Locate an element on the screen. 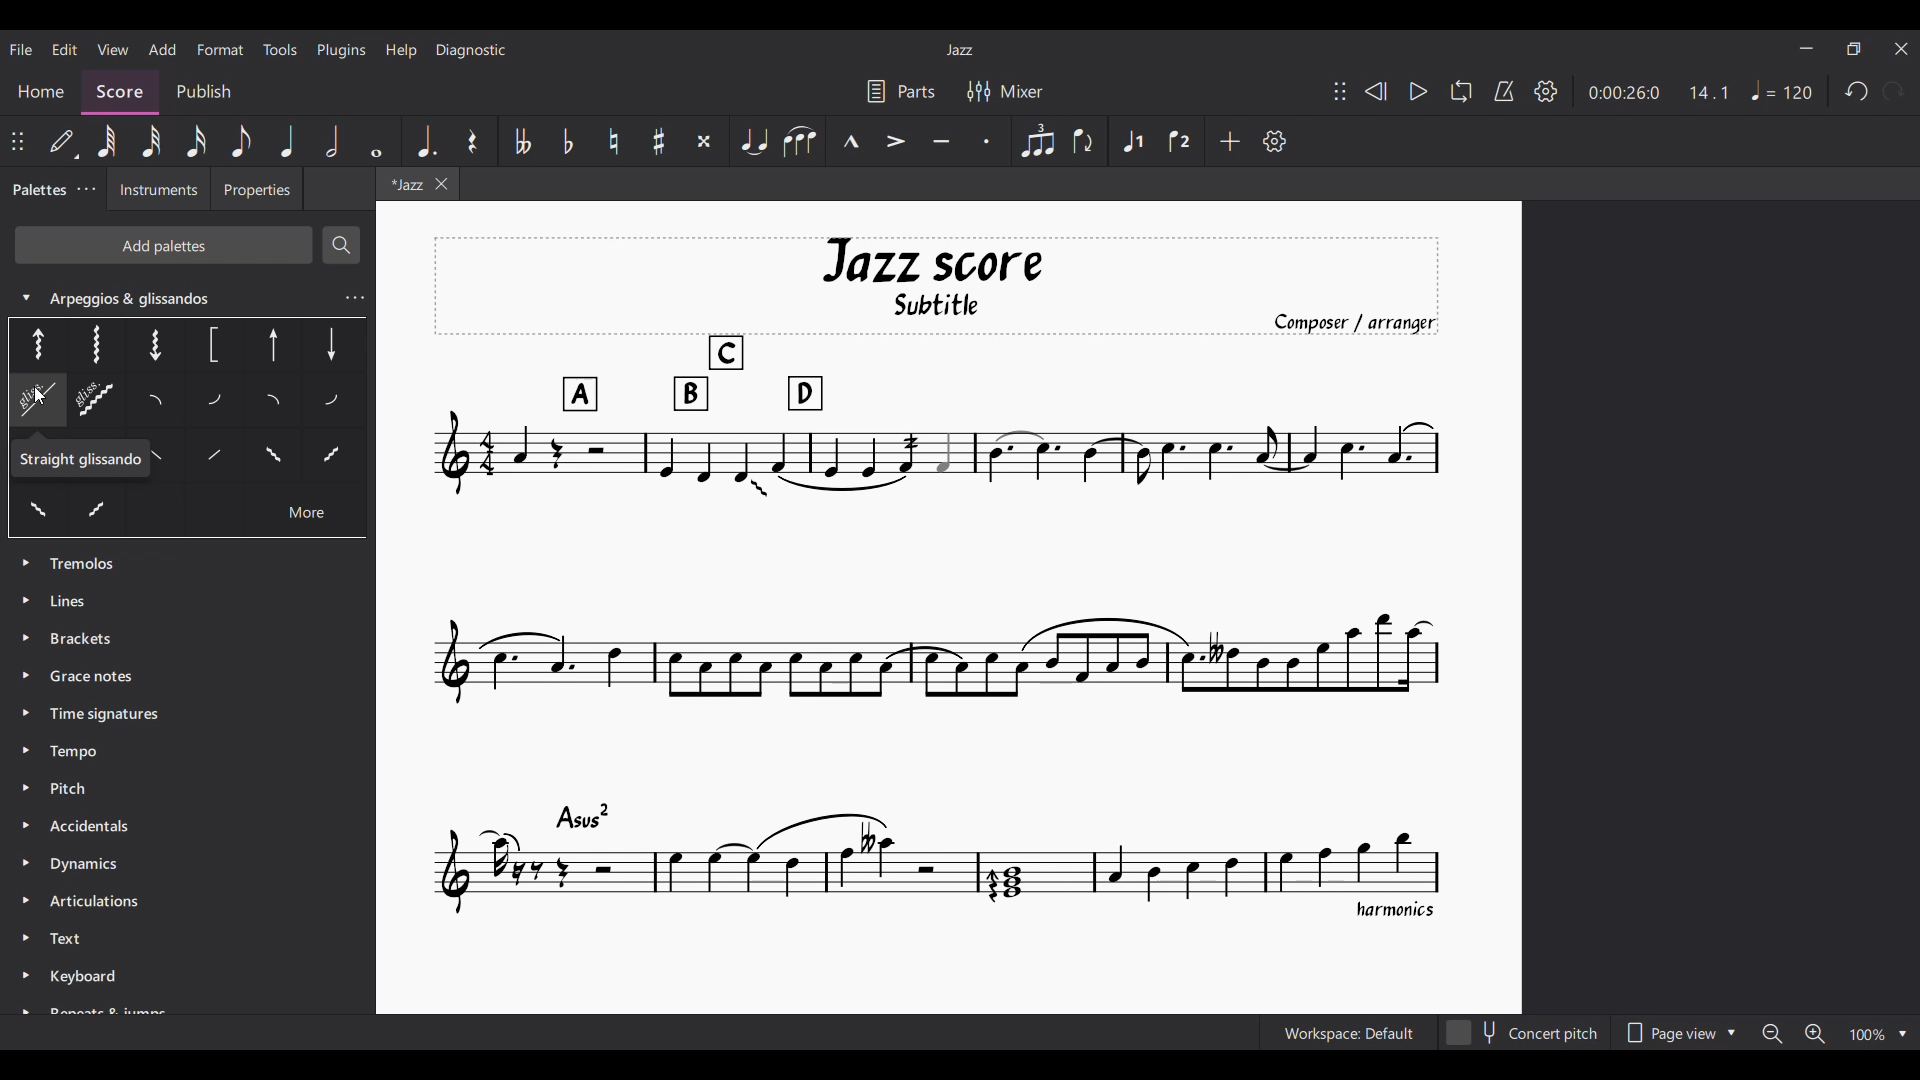  Parts settings is located at coordinates (901, 91).